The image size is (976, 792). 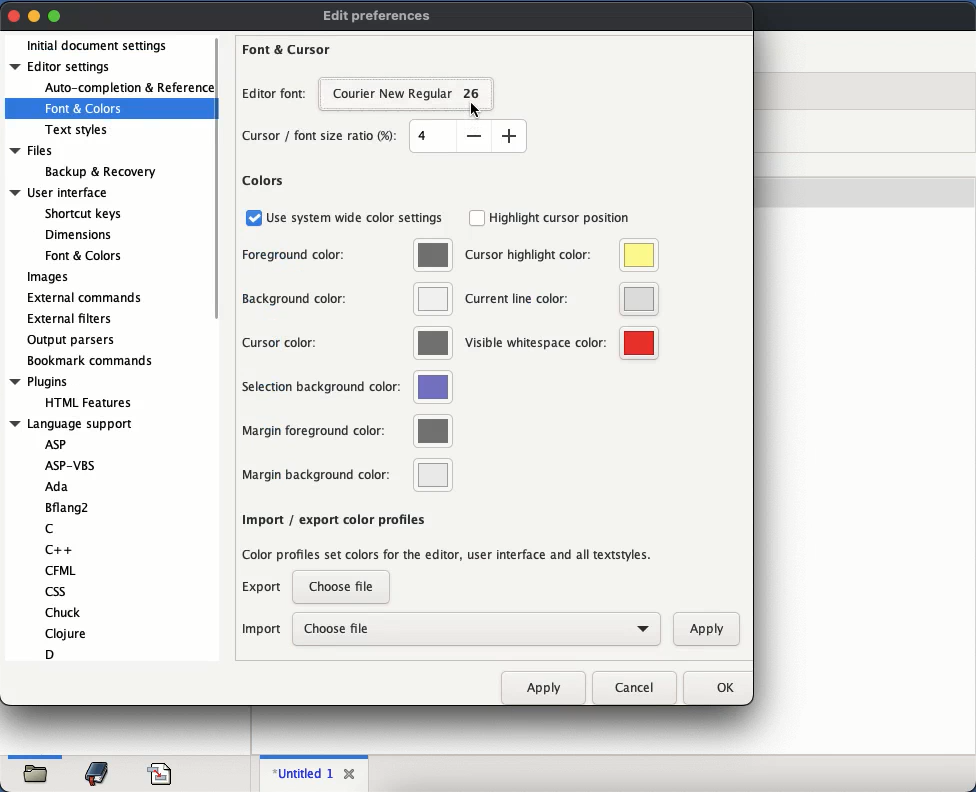 What do you see at coordinates (58, 444) in the screenshot?
I see `ASP` at bounding box center [58, 444].